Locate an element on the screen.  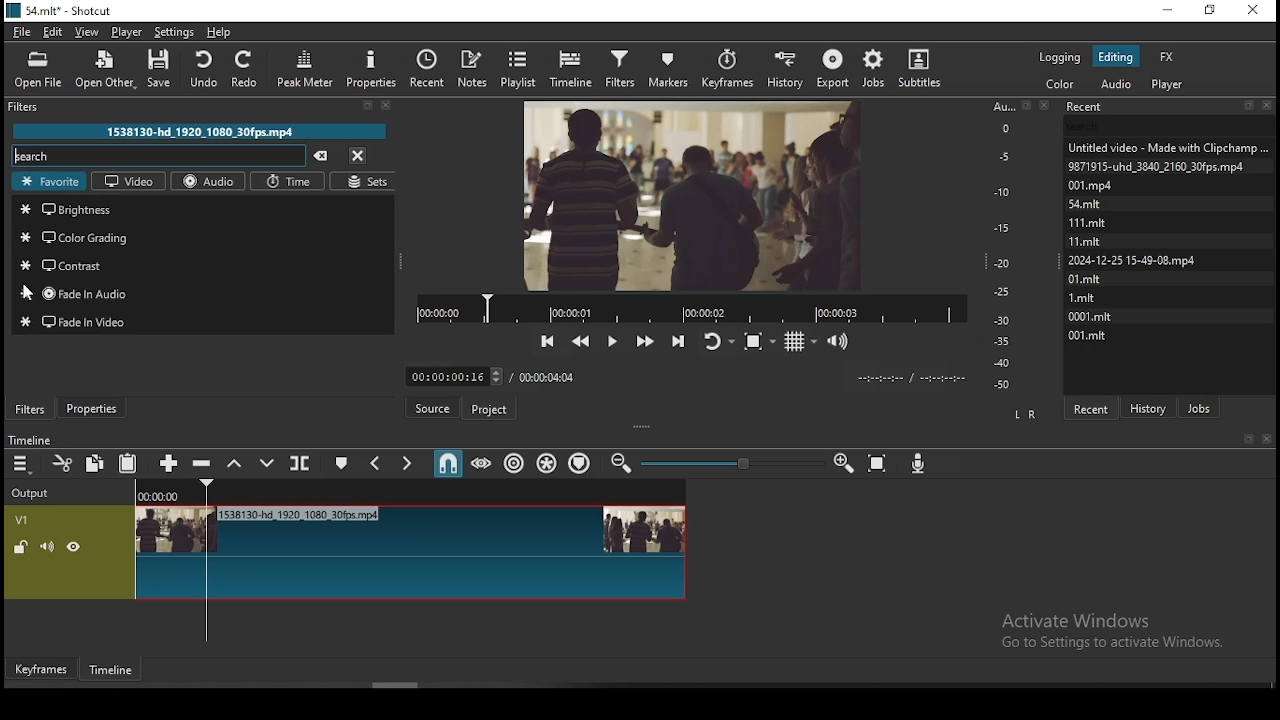
history is located at coordinates (1151, 406).